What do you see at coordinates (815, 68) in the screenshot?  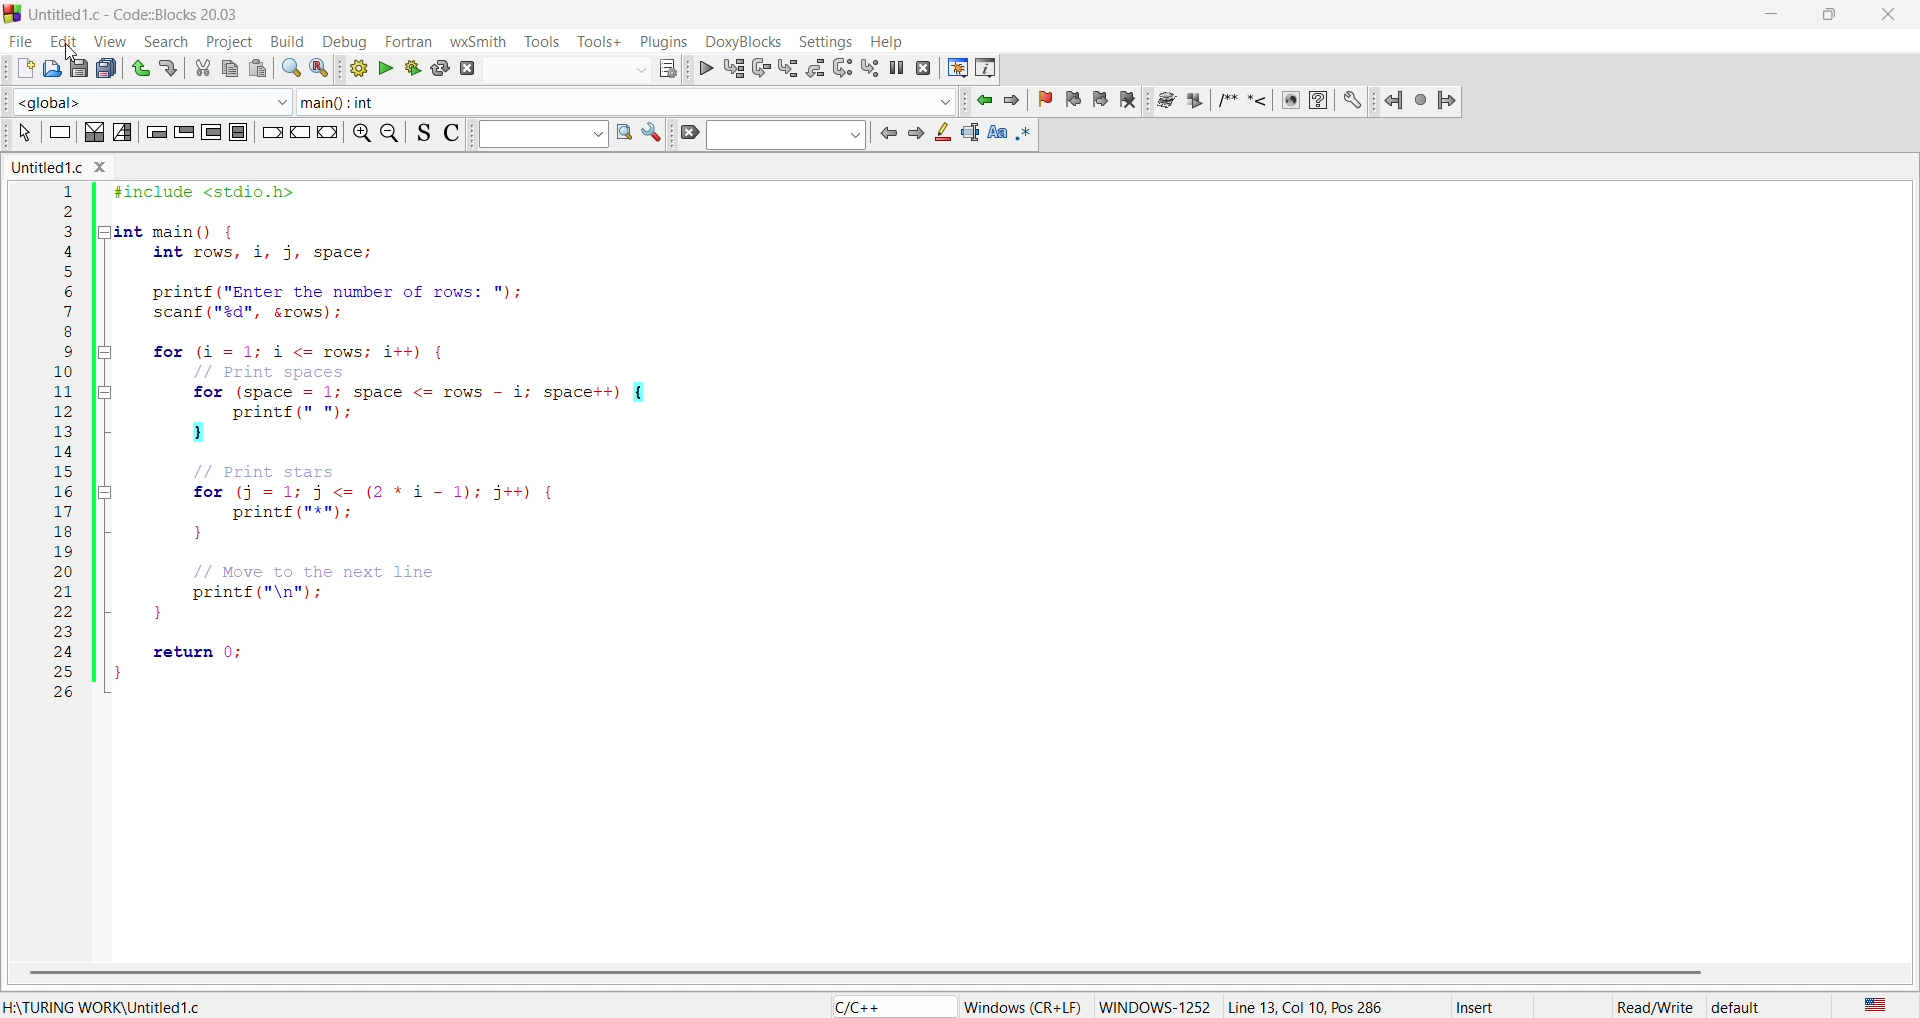 I see `step out` at bounding box center [815, 68].